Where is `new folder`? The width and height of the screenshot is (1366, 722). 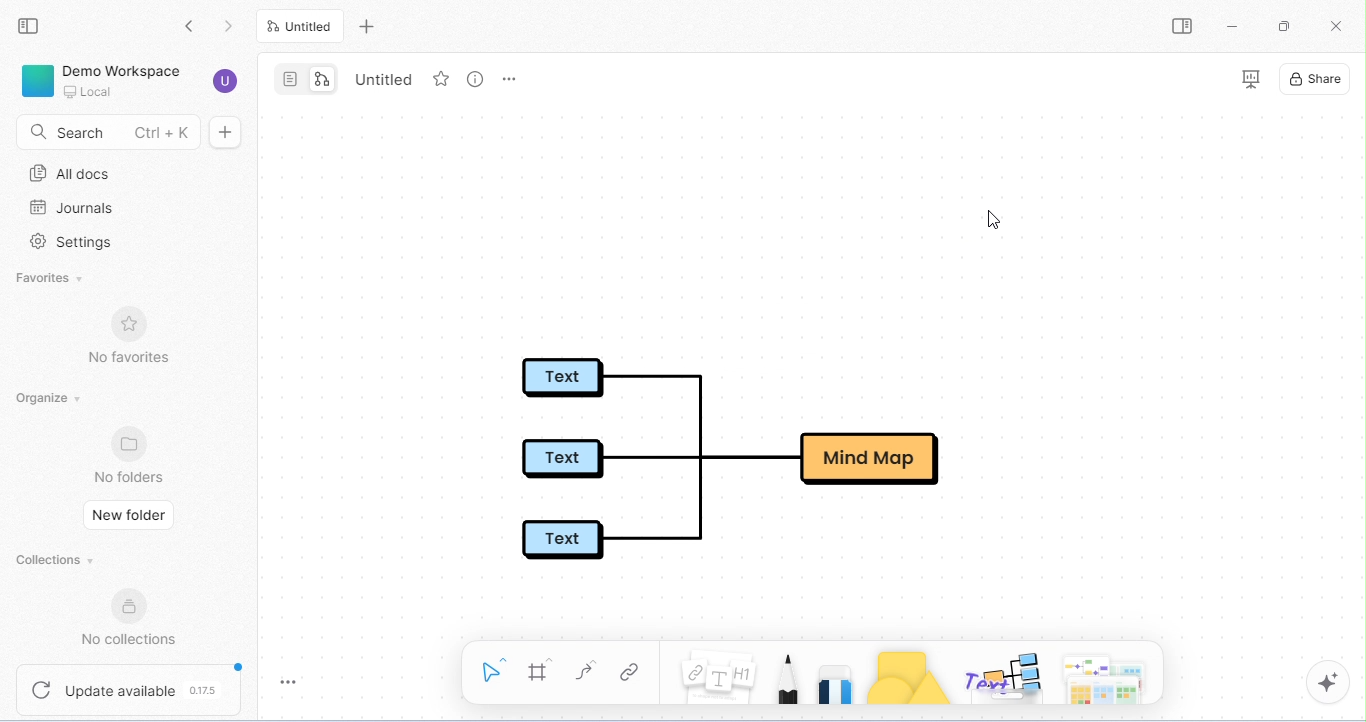 new folder is located at coordinates (128, 513).